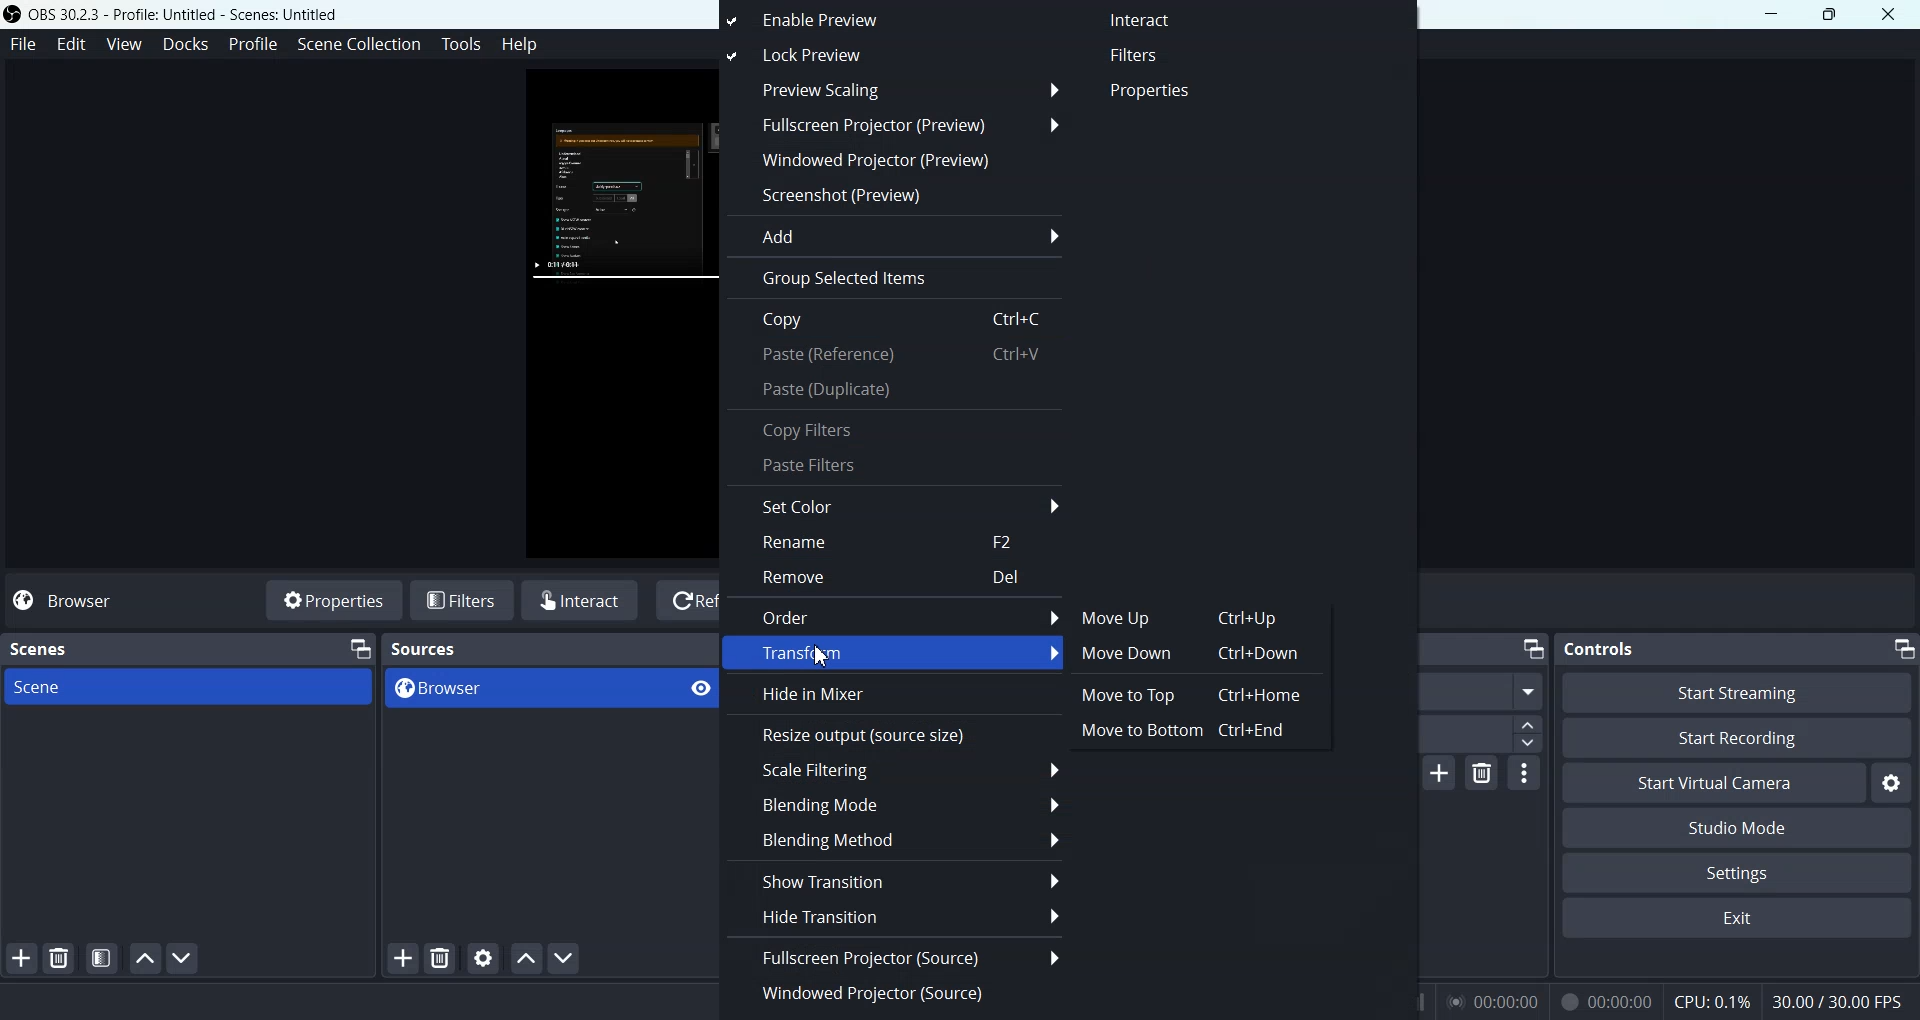 Image resolution: width=1920 pixels, height=1020 pixels. Describe the element at coordinates (1837, 1000) in the screenshot. I see `30.00 / 30.00 FPS` at that location.